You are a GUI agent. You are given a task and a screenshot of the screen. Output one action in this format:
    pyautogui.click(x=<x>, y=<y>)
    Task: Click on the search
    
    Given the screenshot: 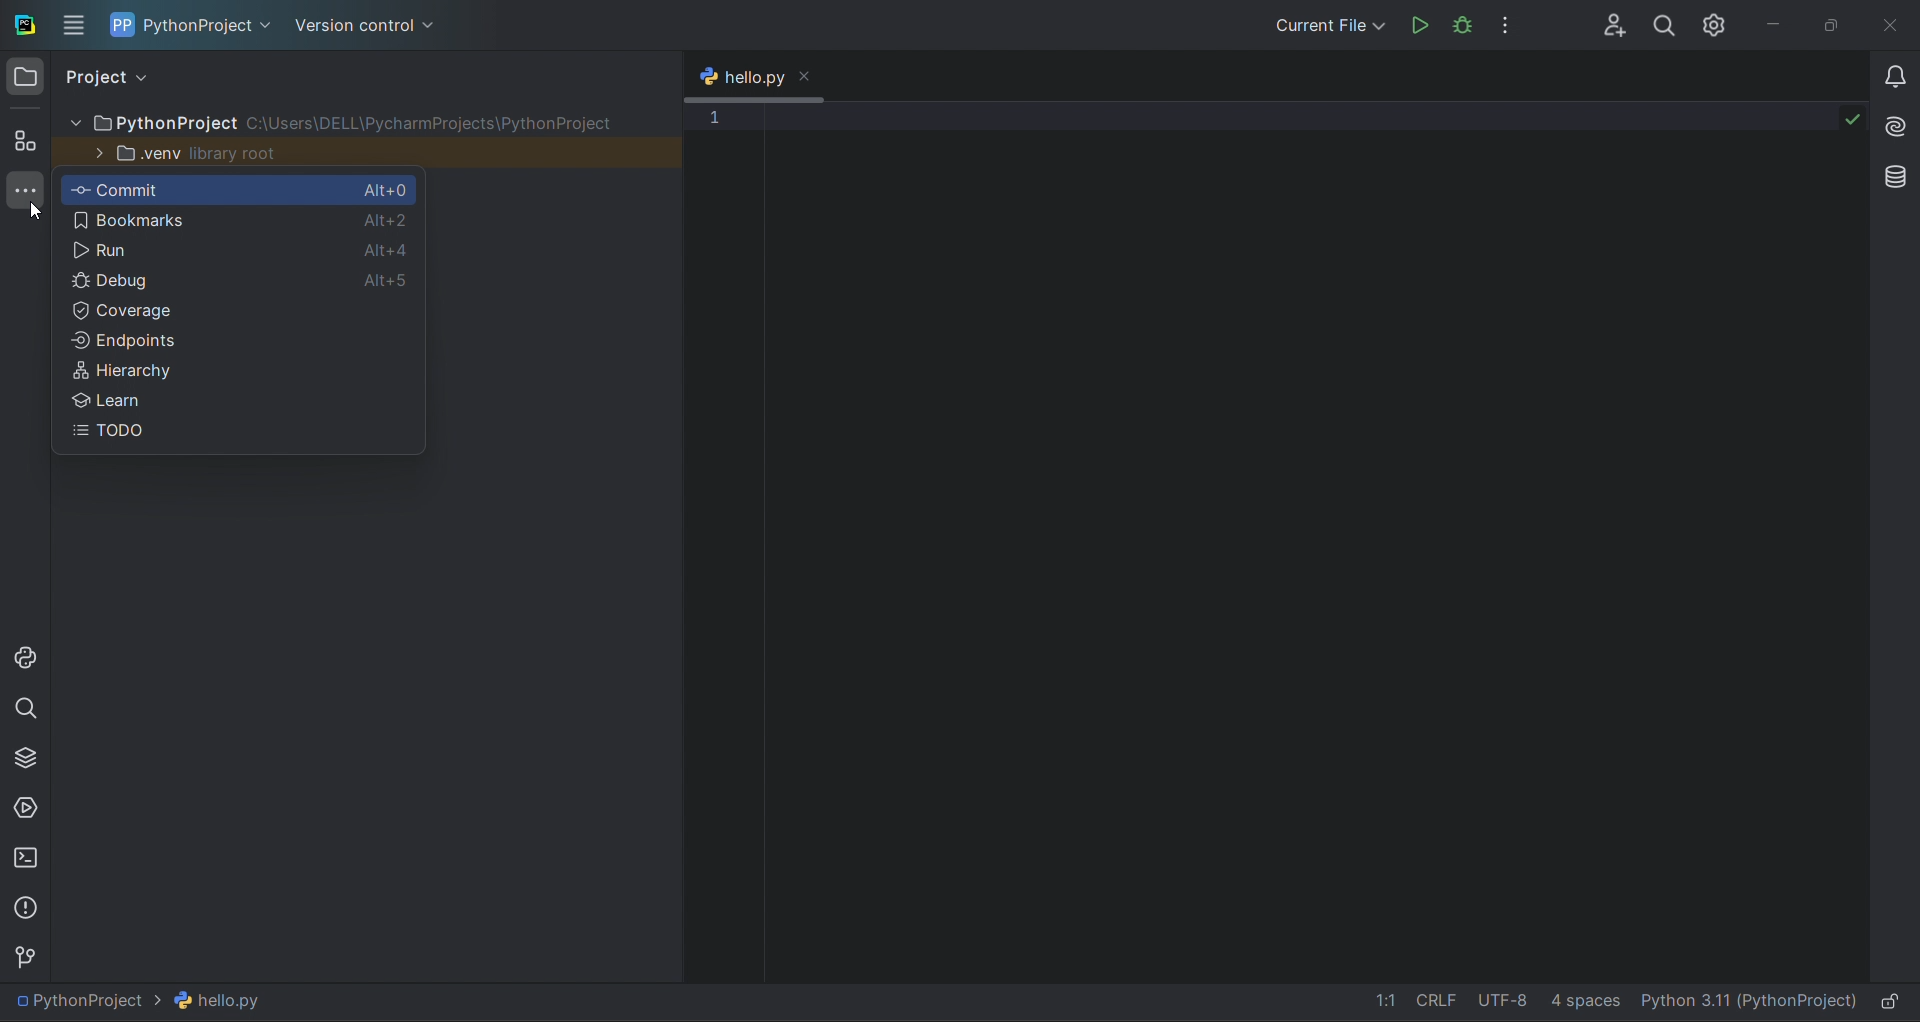 What is the action you would take?
    pyautogui.click(x=28, y=709)
    